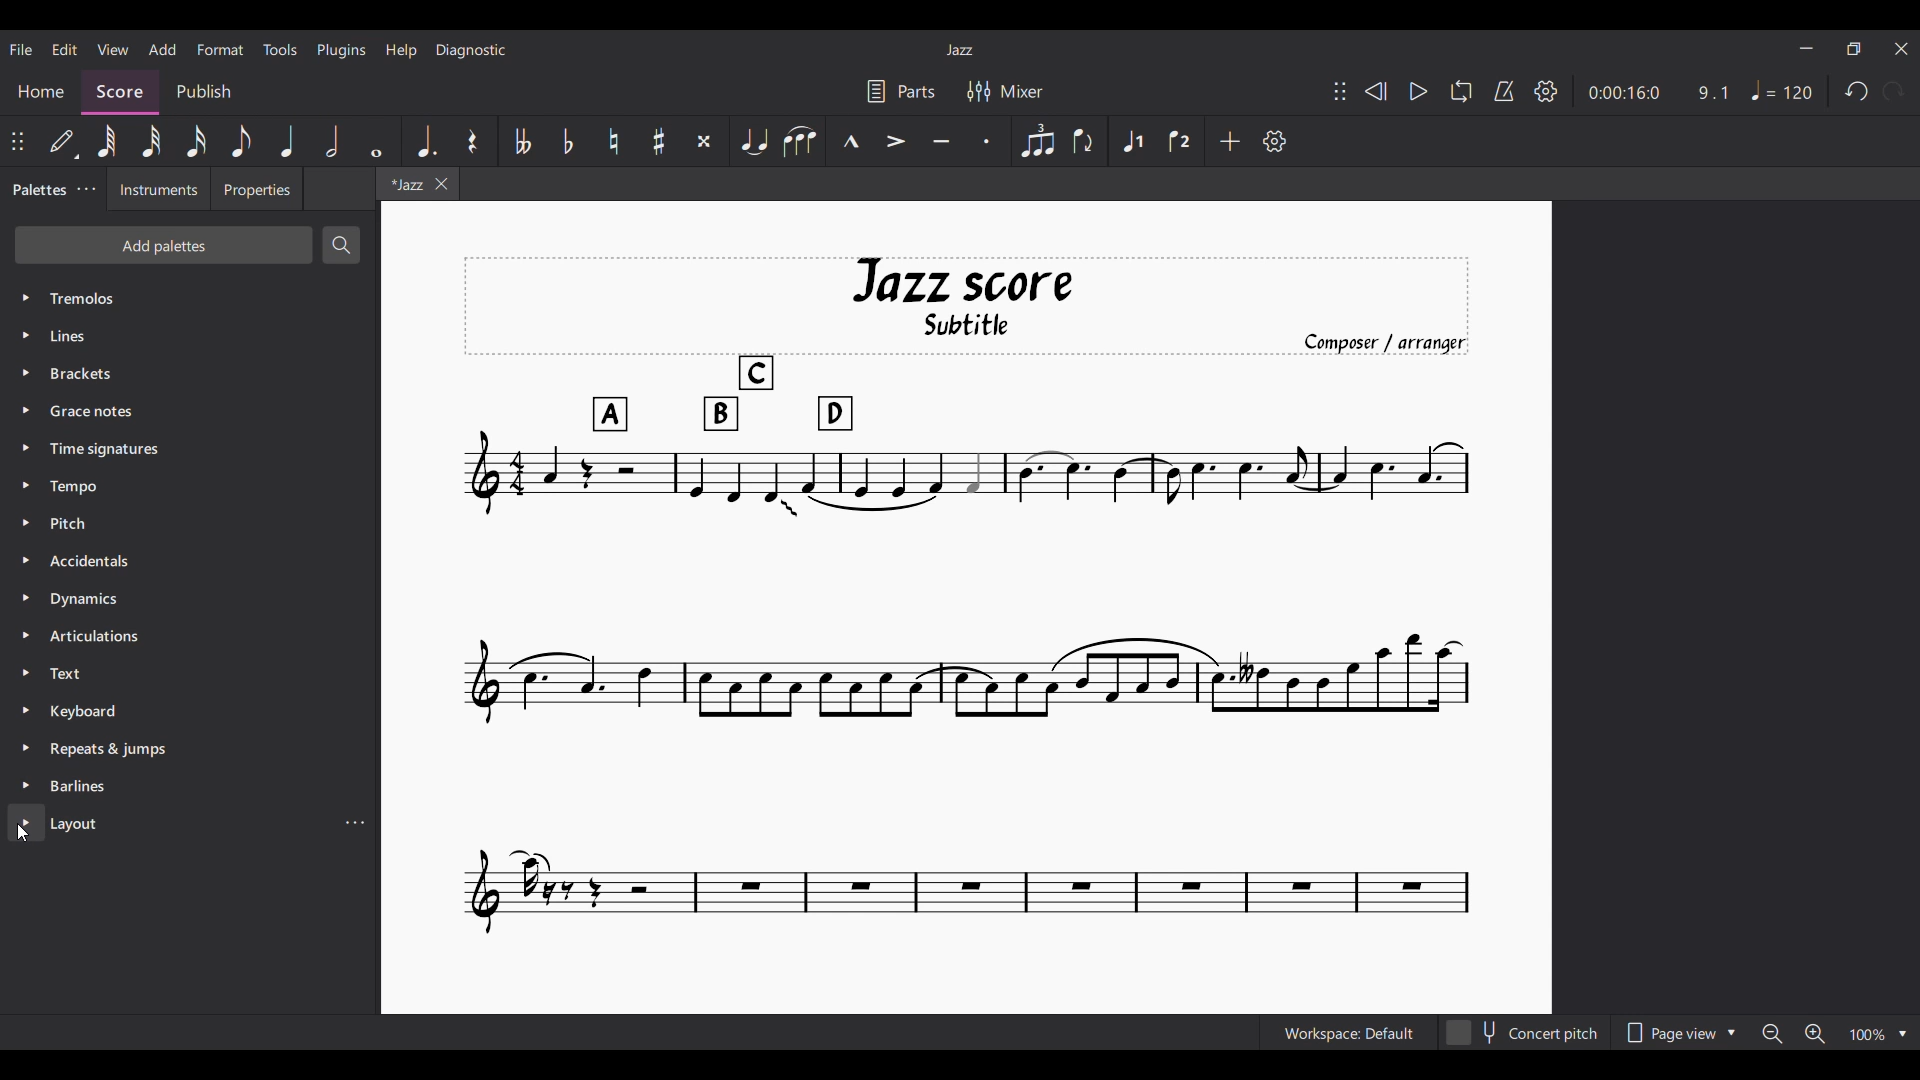 The height and width of the screenshot is (1080, 1920). Describe the element at coordinates (967, 596) in the screenshot. I see `Current score` at that location.